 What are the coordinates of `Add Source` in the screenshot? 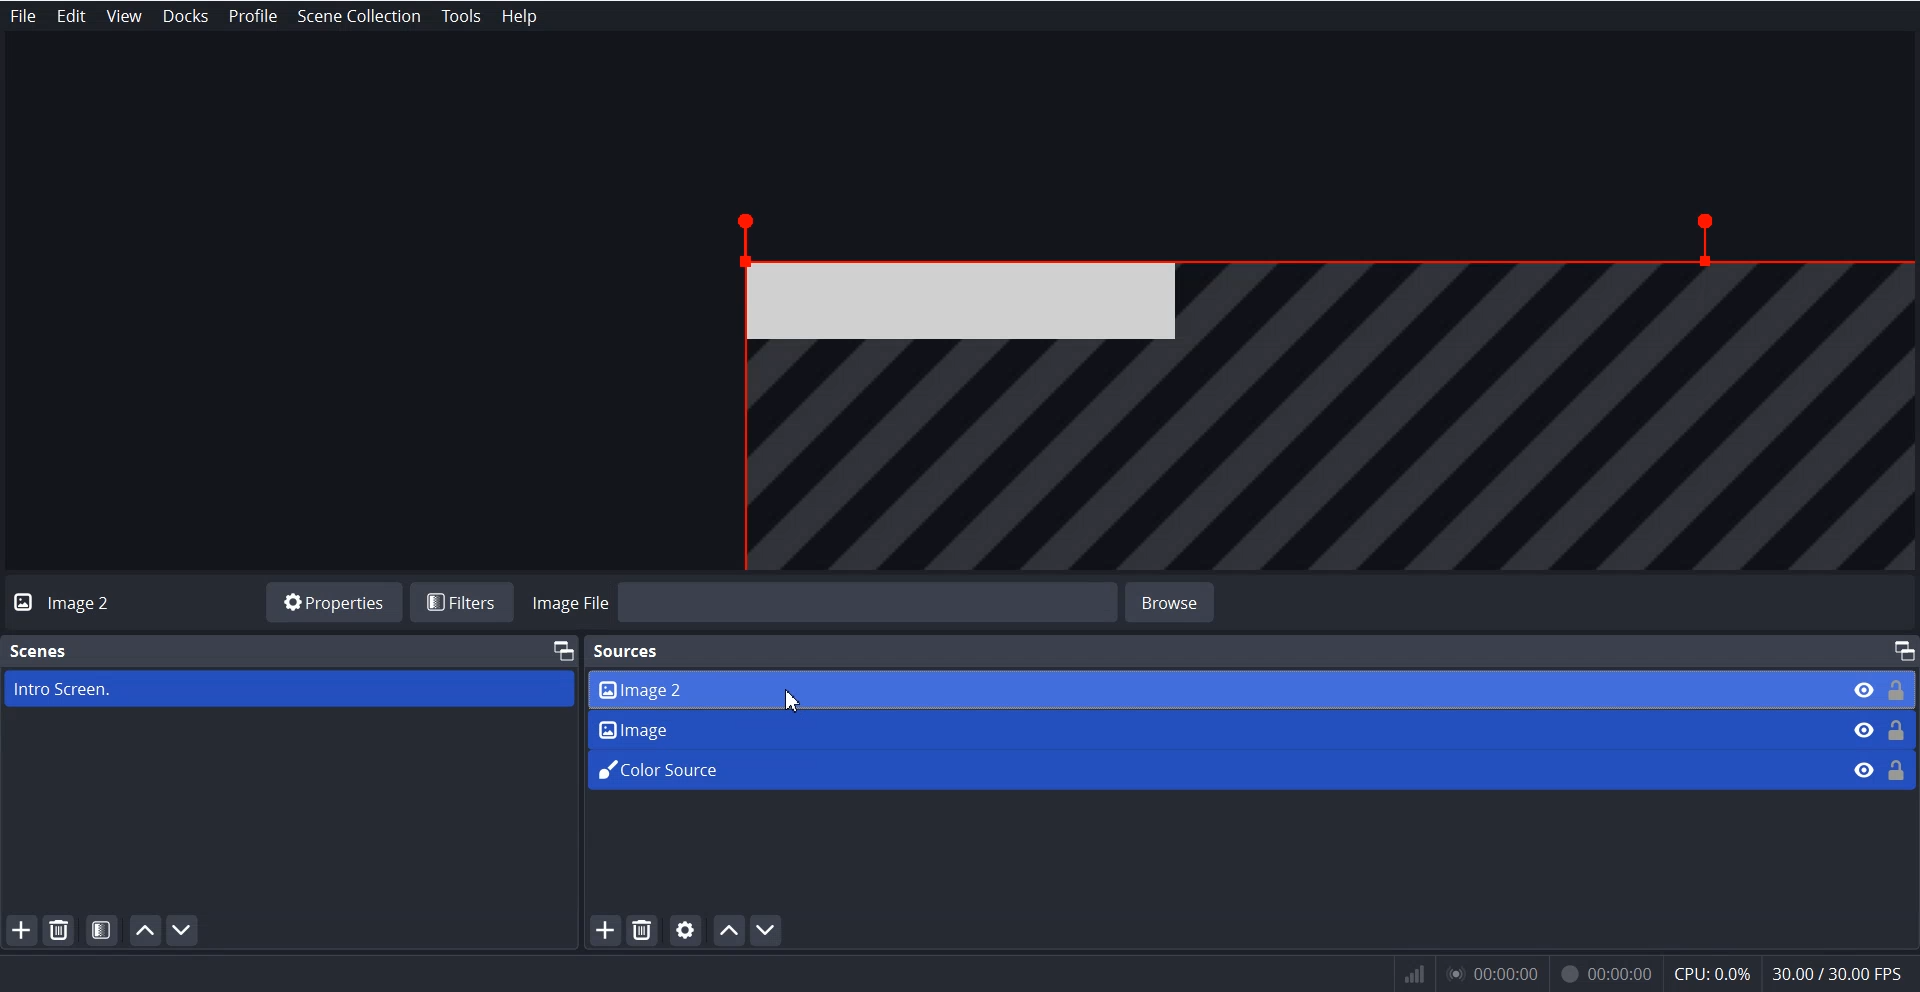 It's located at (602, 931).